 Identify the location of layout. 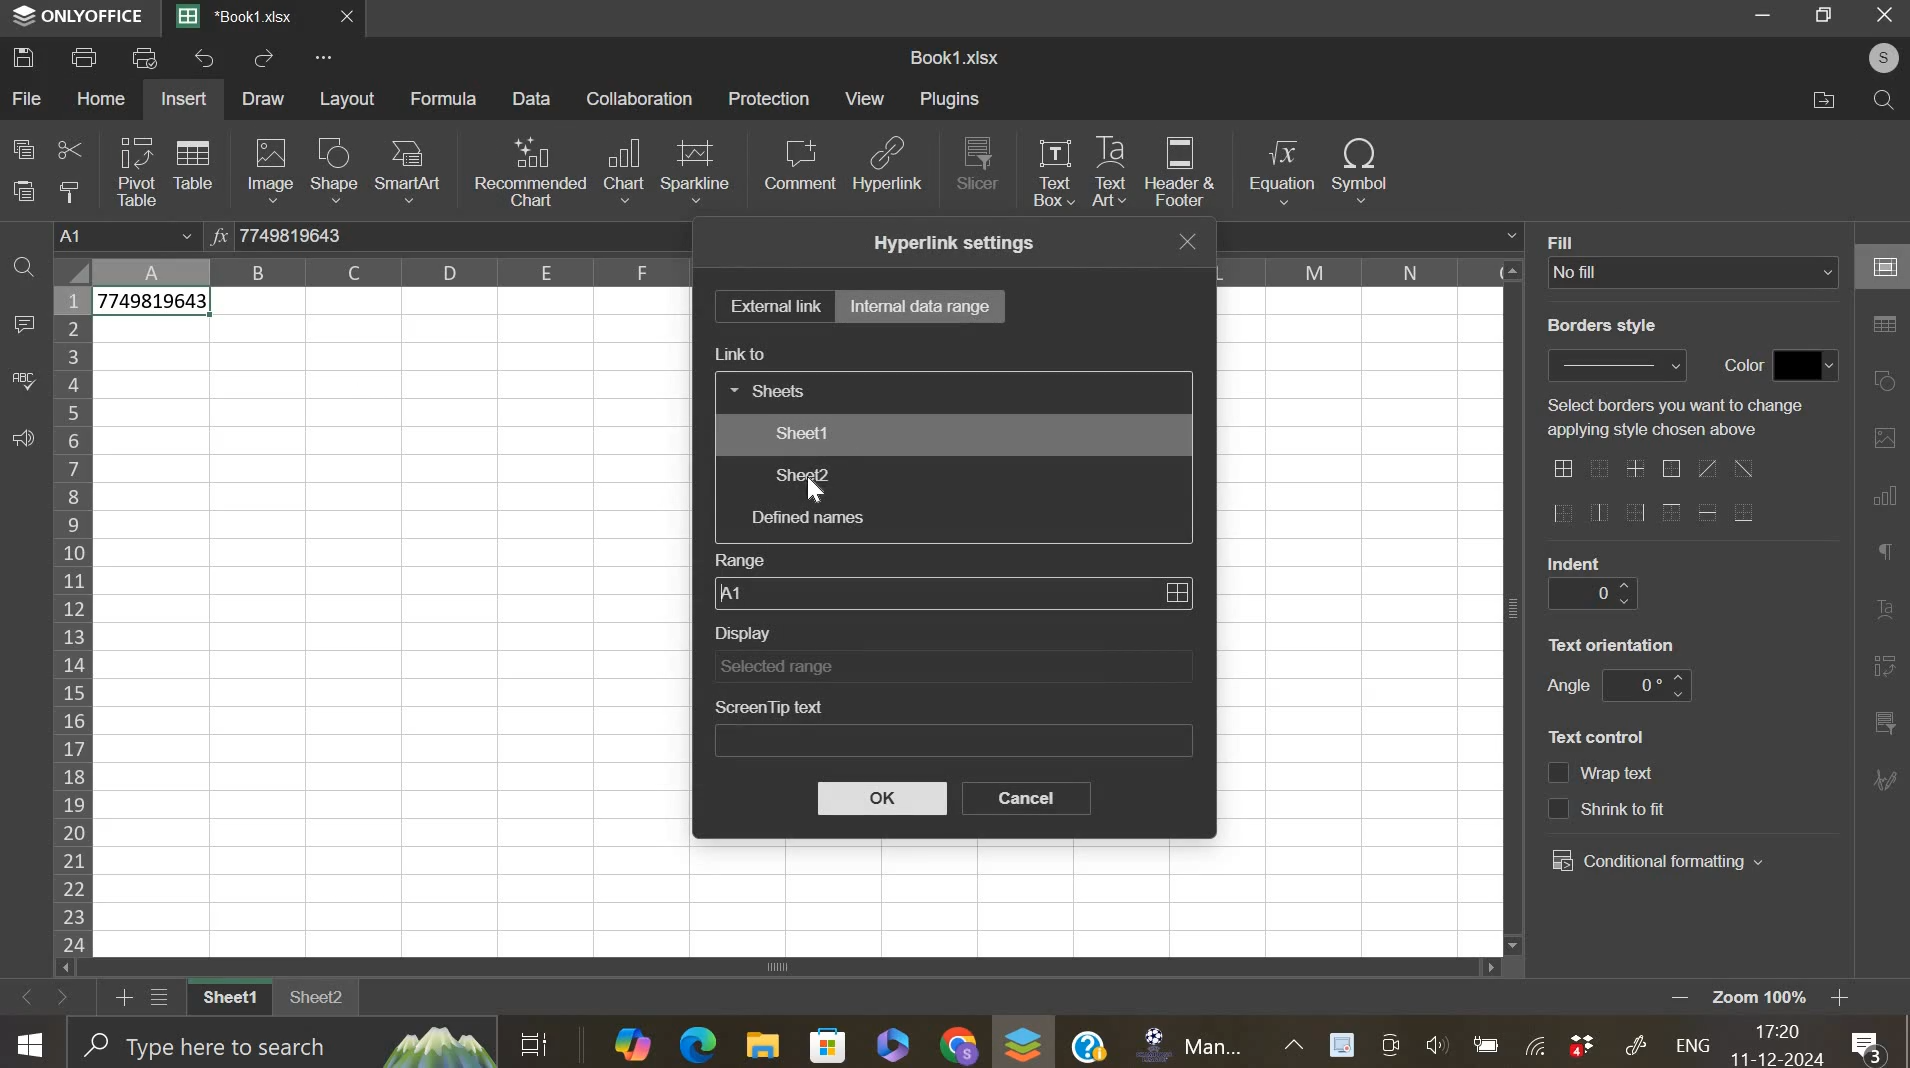
(349, 99).